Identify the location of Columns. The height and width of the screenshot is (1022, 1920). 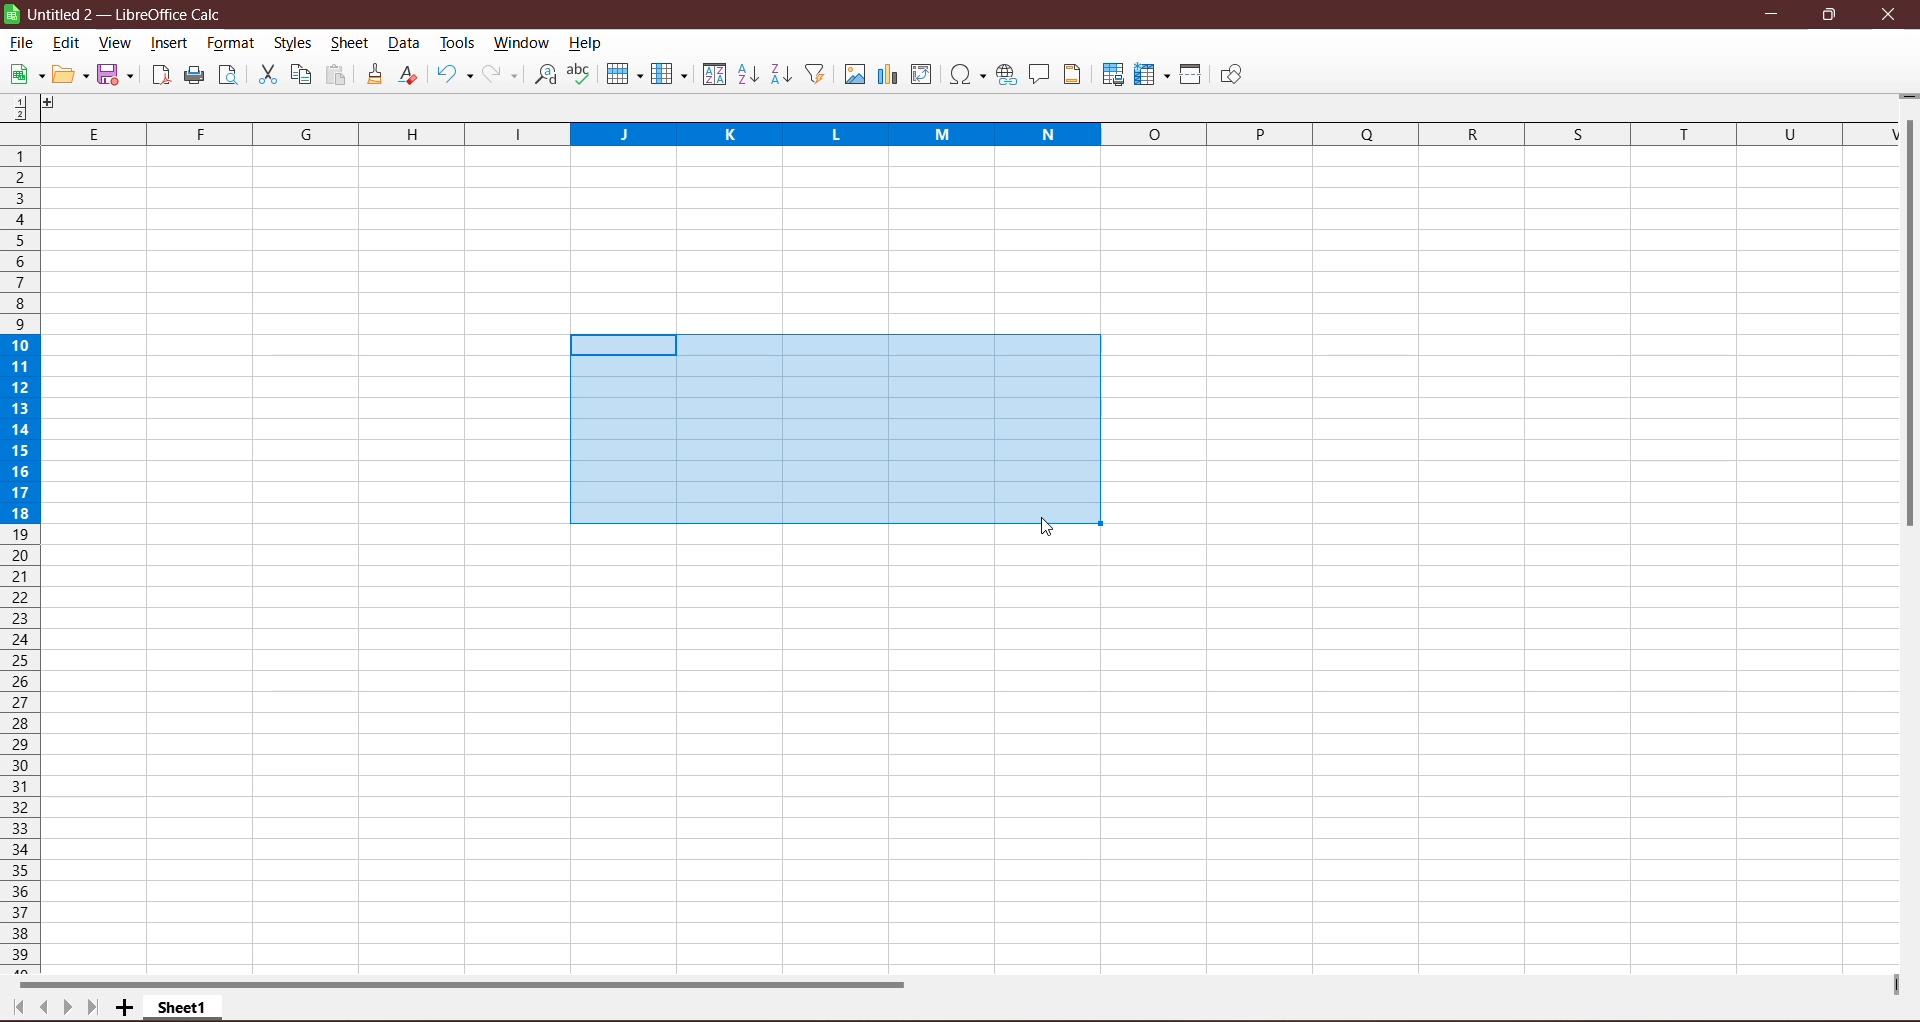
(951, 132).